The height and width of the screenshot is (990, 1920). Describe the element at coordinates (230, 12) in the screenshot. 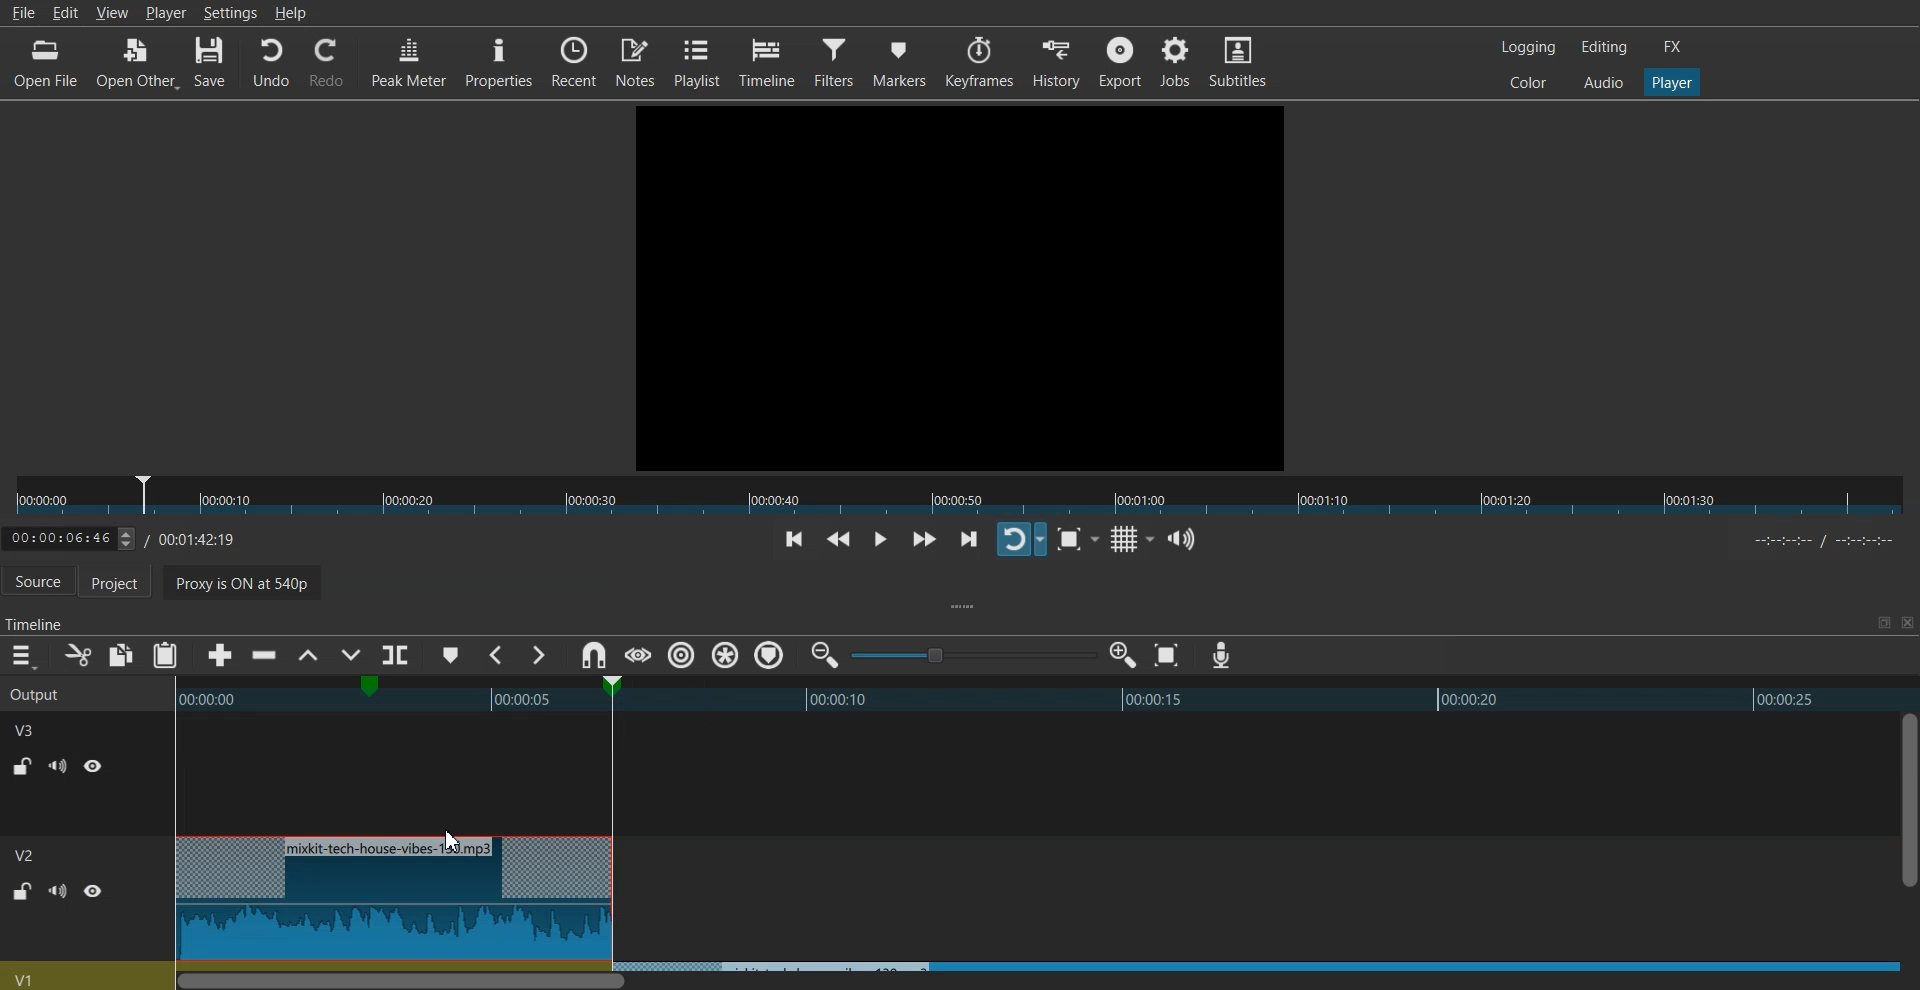

I see `Settings` at that location.